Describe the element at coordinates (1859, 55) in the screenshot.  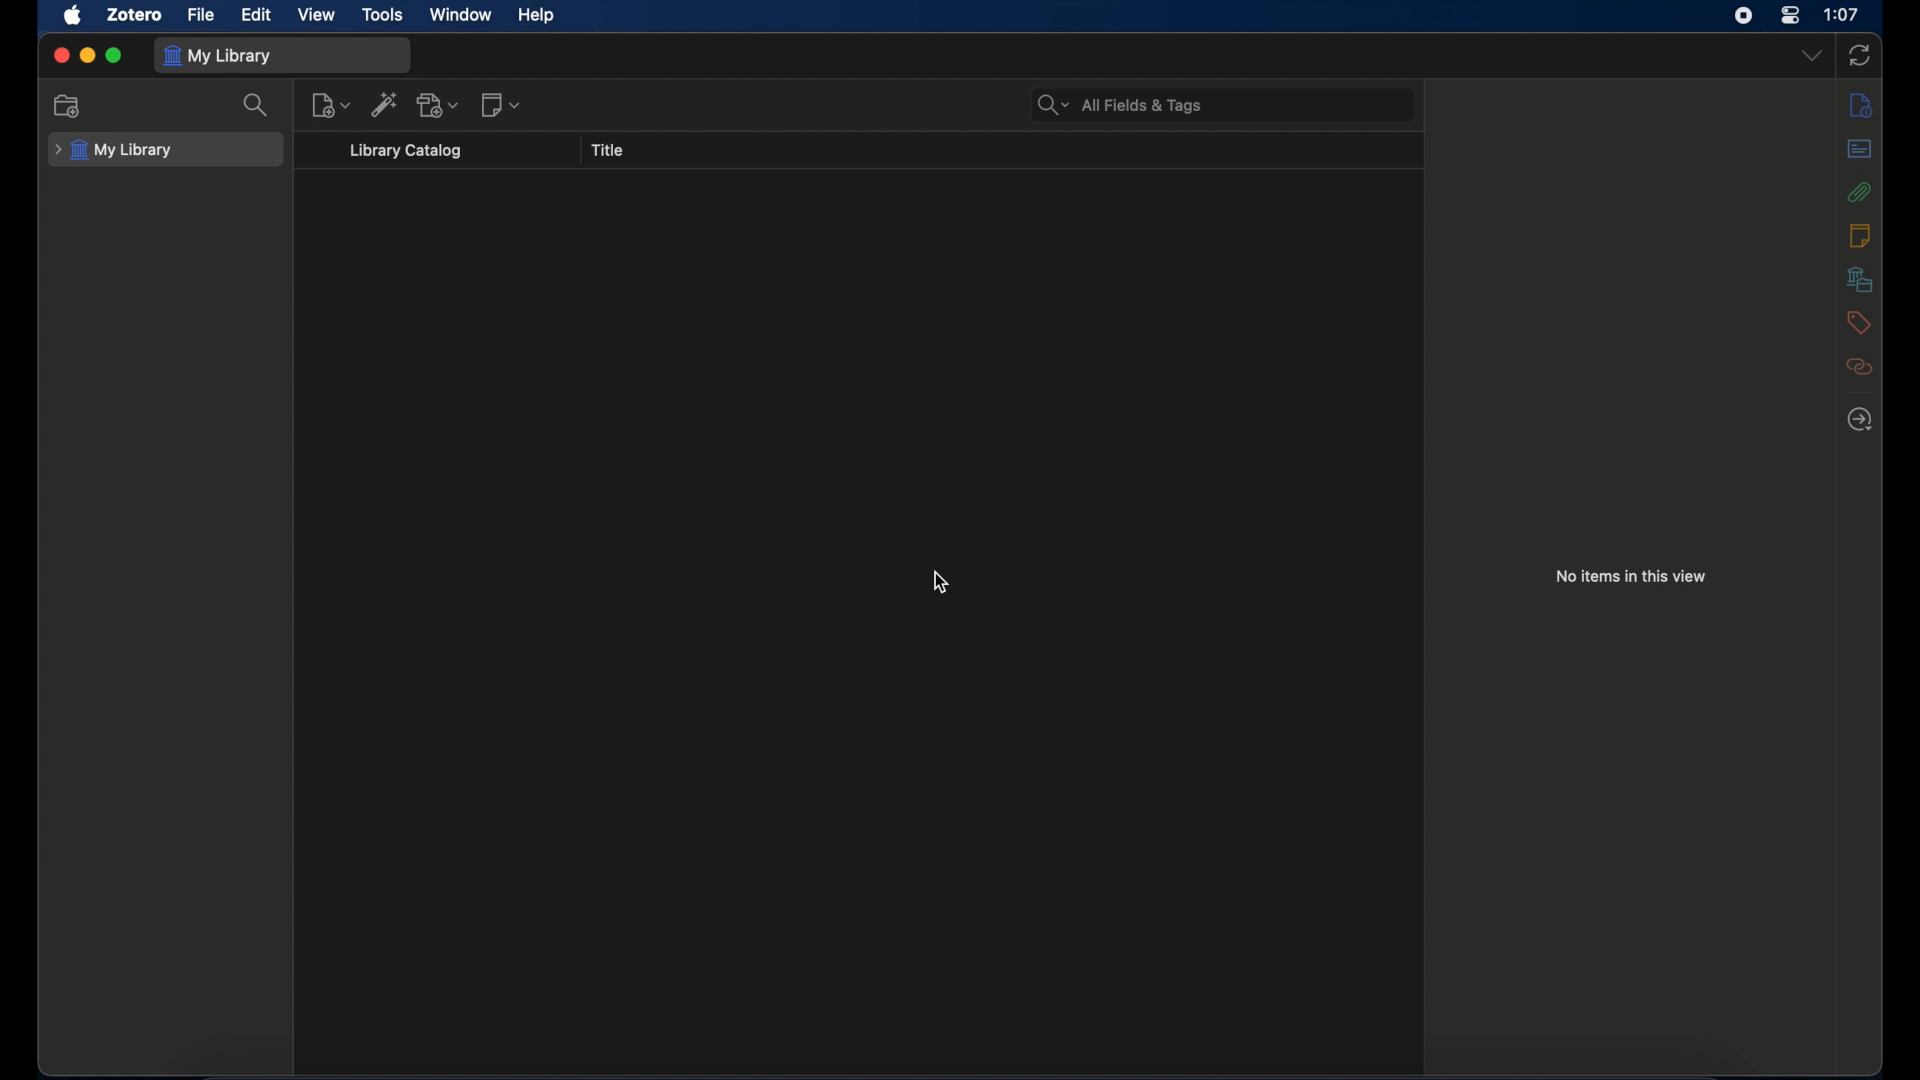
I see `sync` at that location.